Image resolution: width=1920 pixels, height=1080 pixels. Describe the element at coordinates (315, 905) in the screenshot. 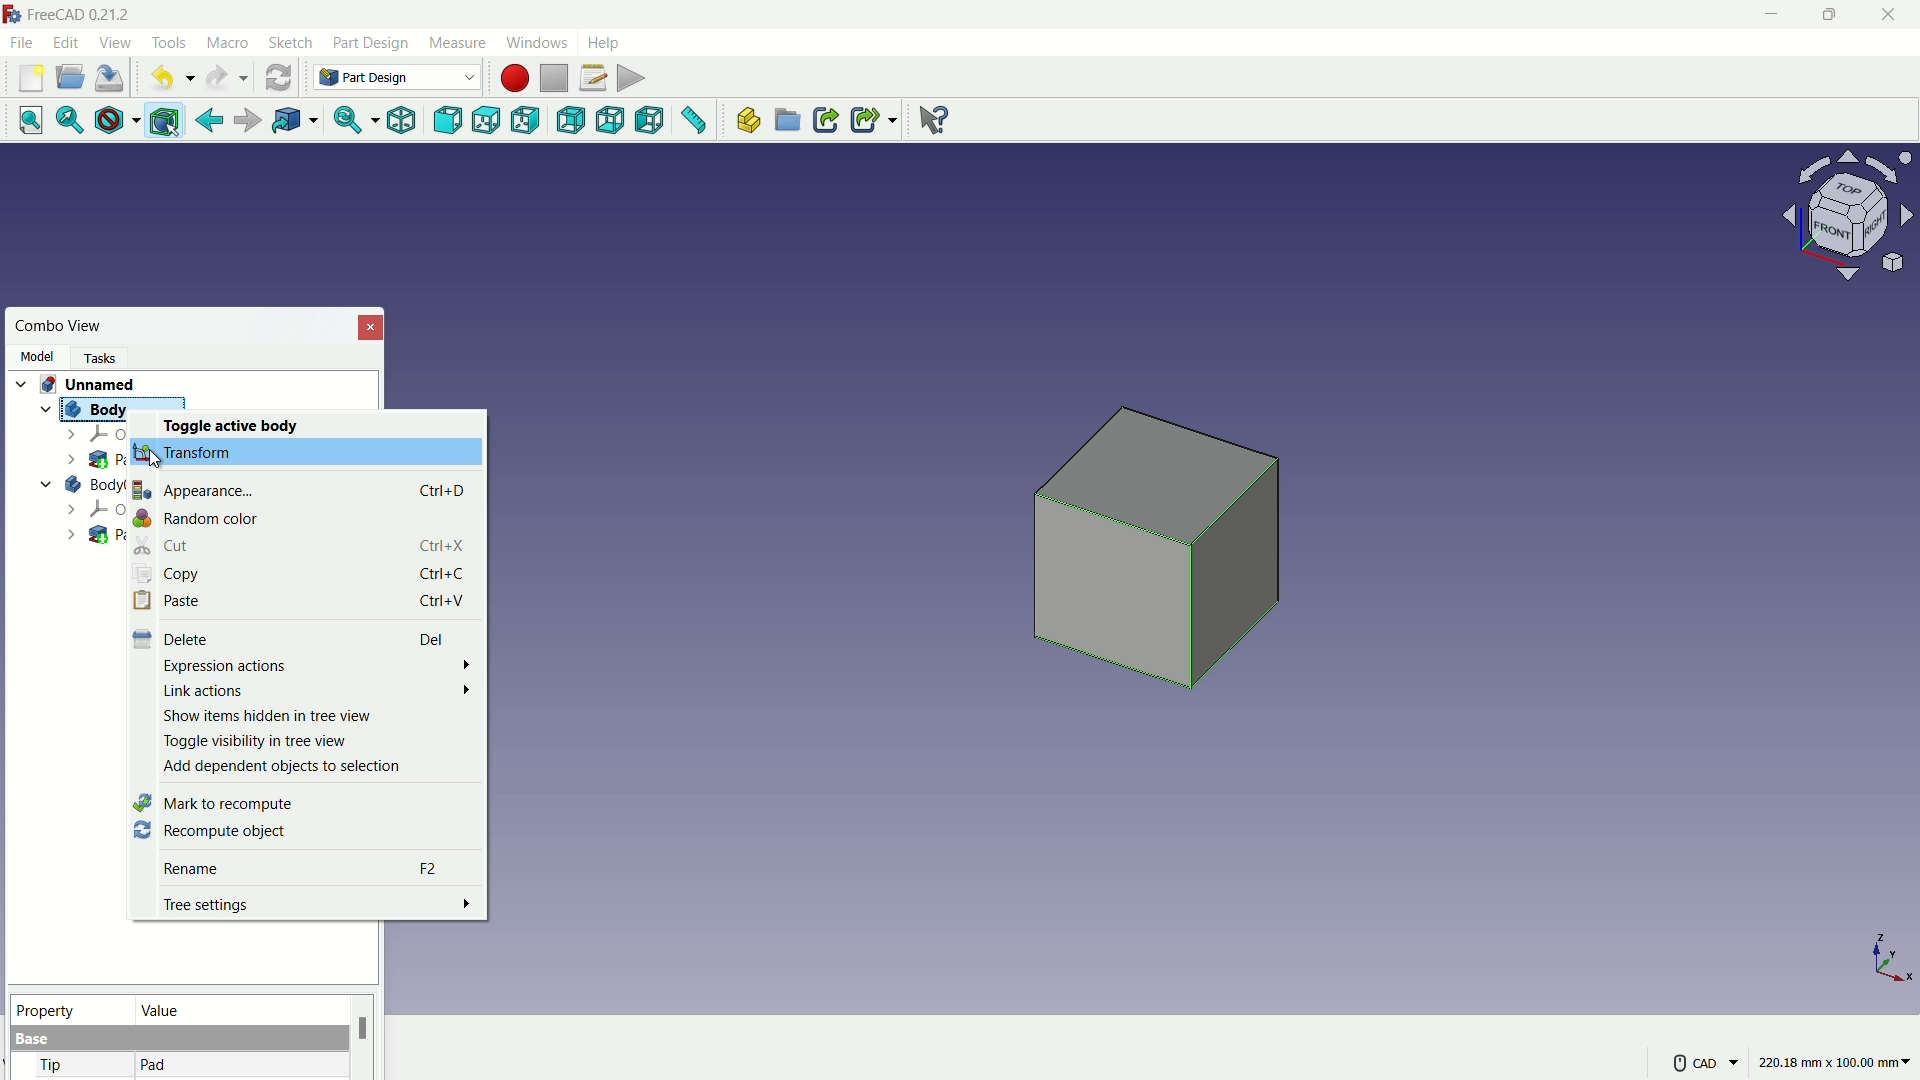

I see `Tree settings` at that location.